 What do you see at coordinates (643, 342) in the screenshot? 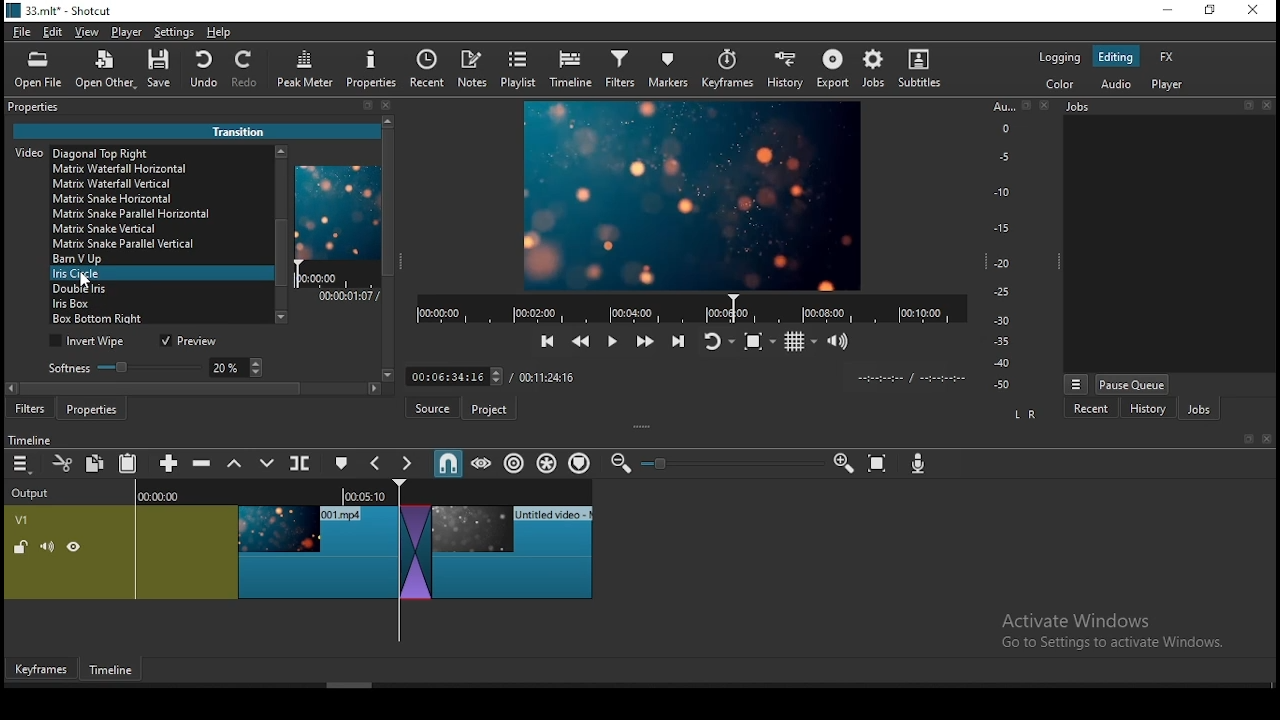
I see `play quickly forward` at bounding box center [643, 342].